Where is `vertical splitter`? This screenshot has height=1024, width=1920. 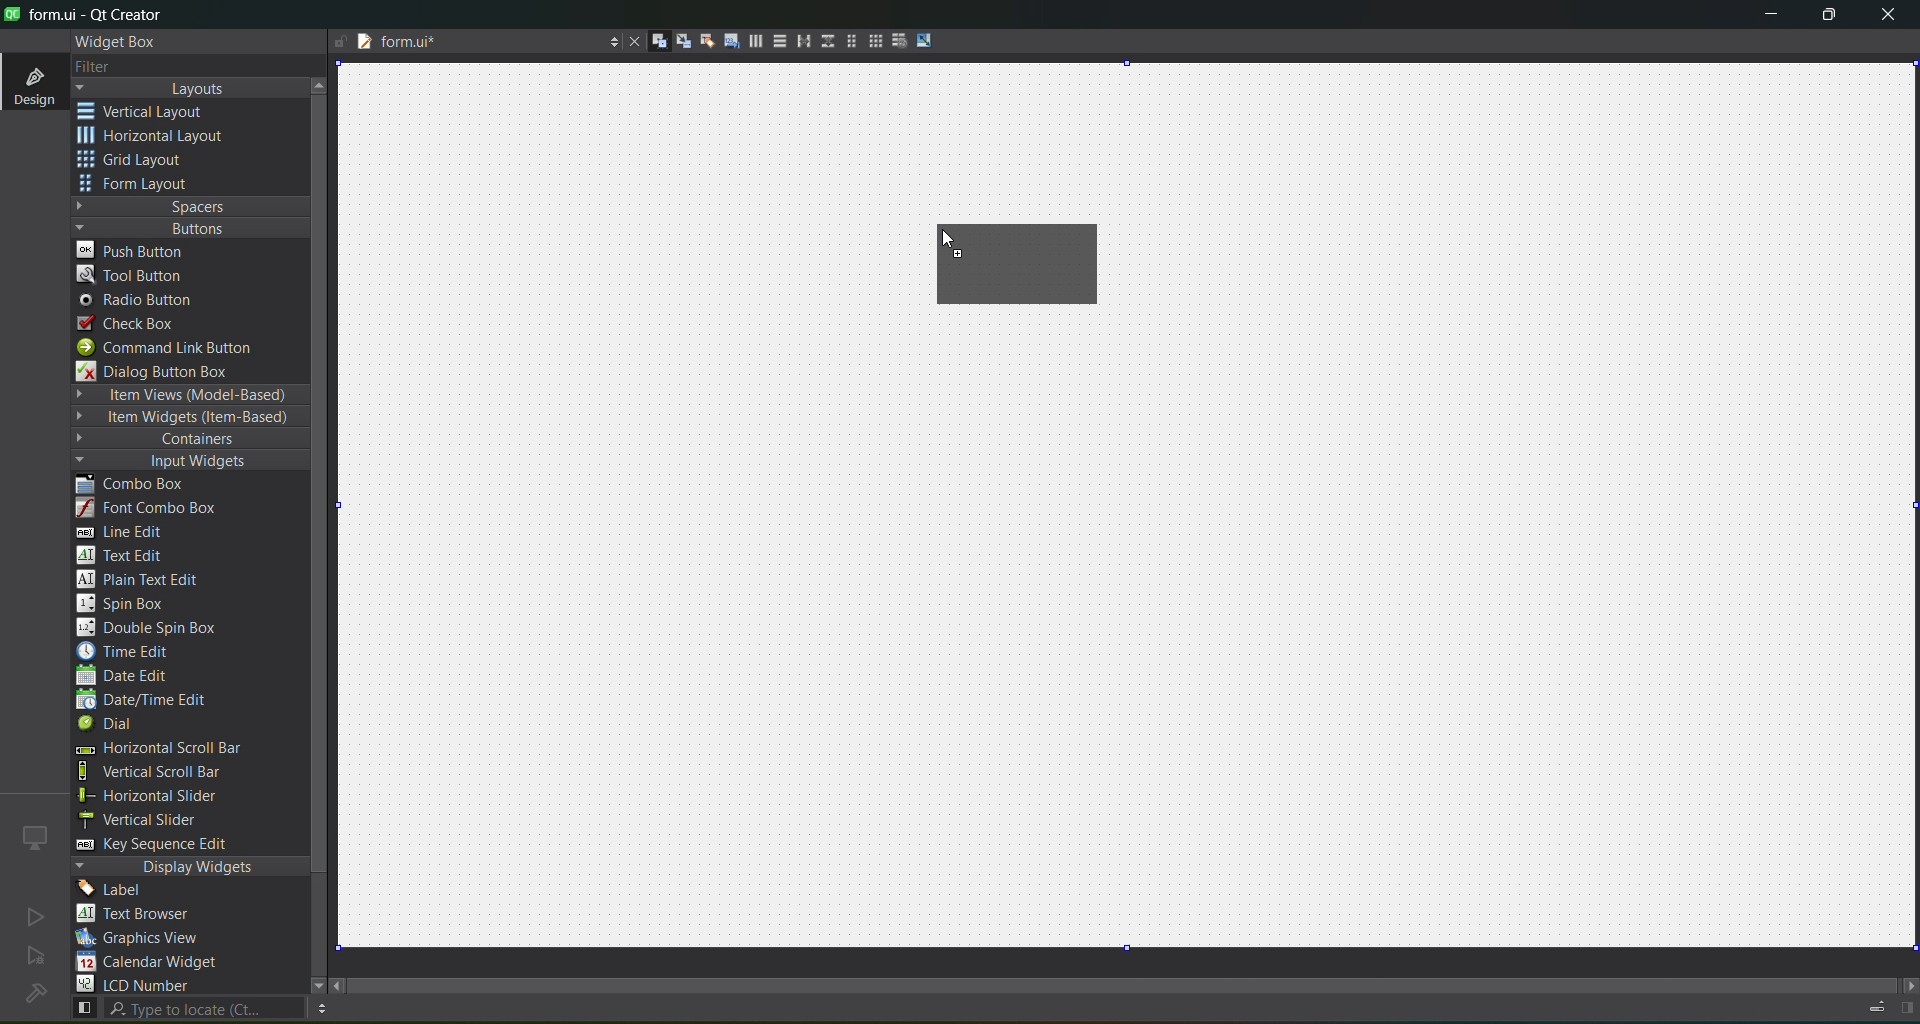 vertical splitter is located at coordinates (825, 45).